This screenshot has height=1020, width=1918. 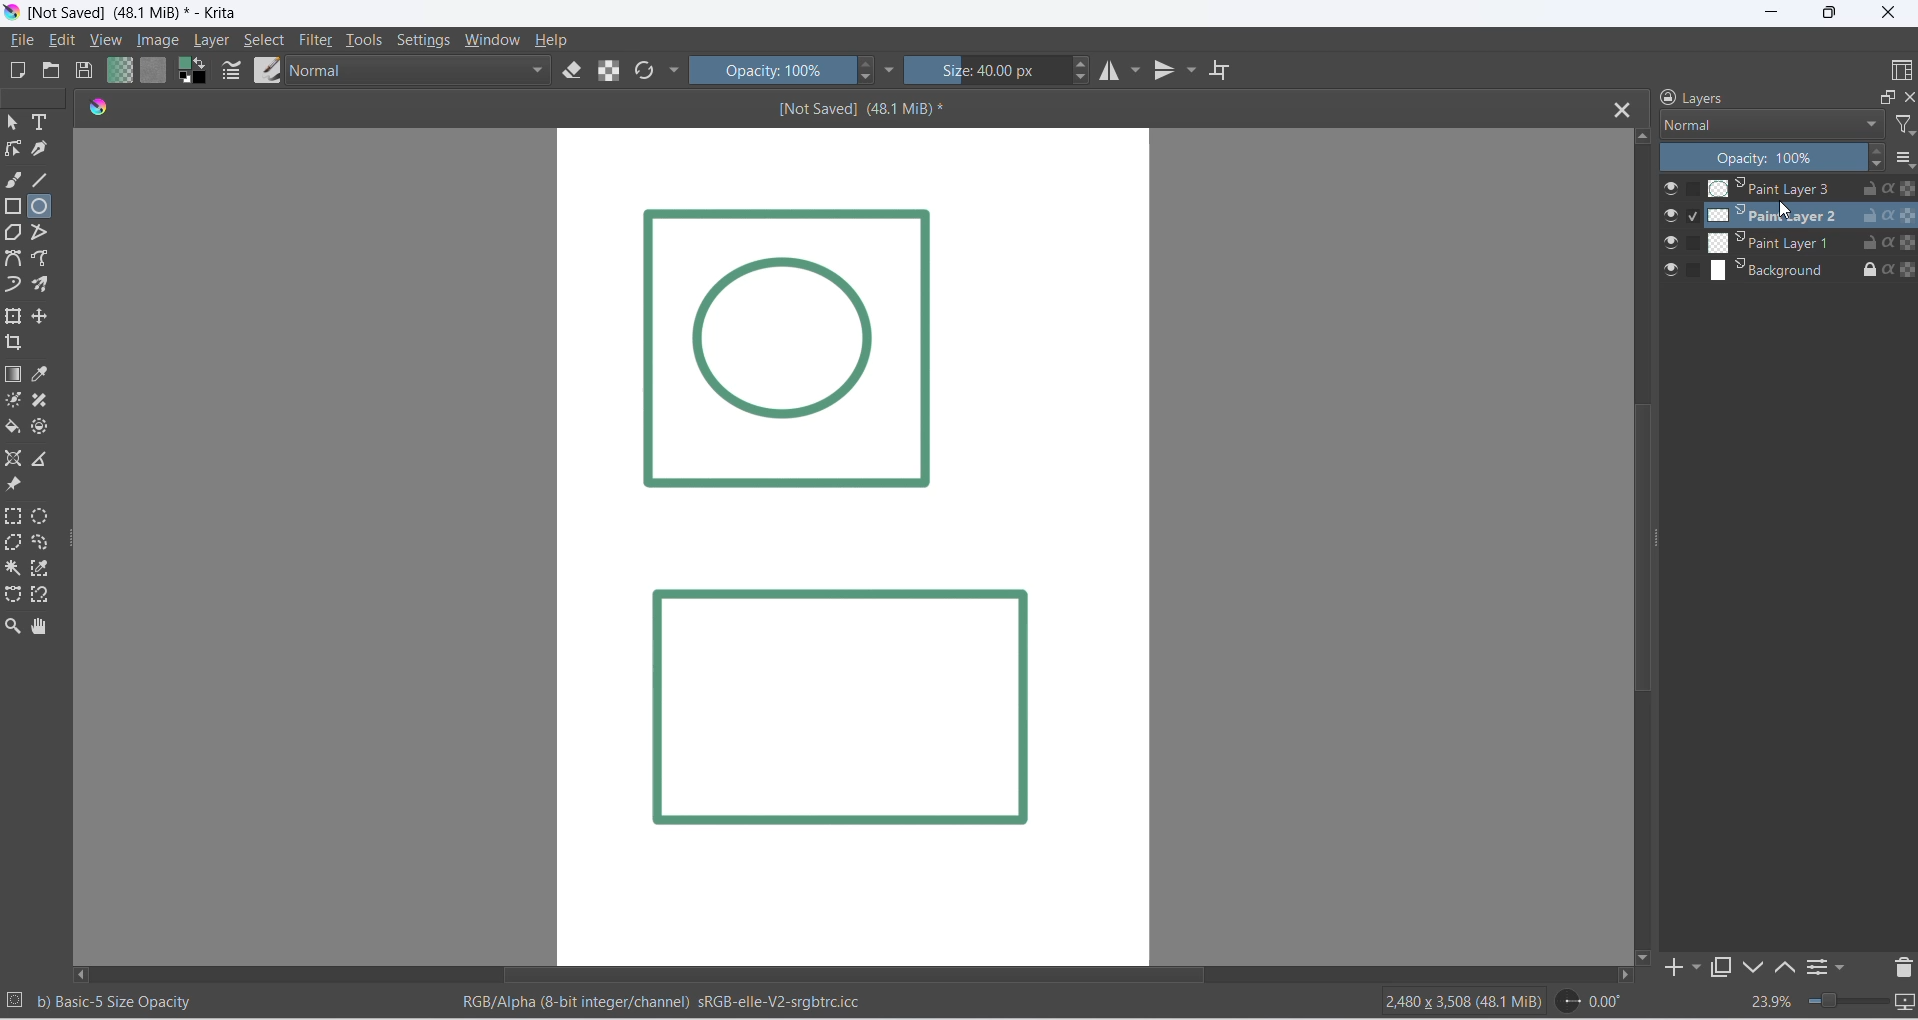 I want to click on layer type, so click(x=1770, y=124).